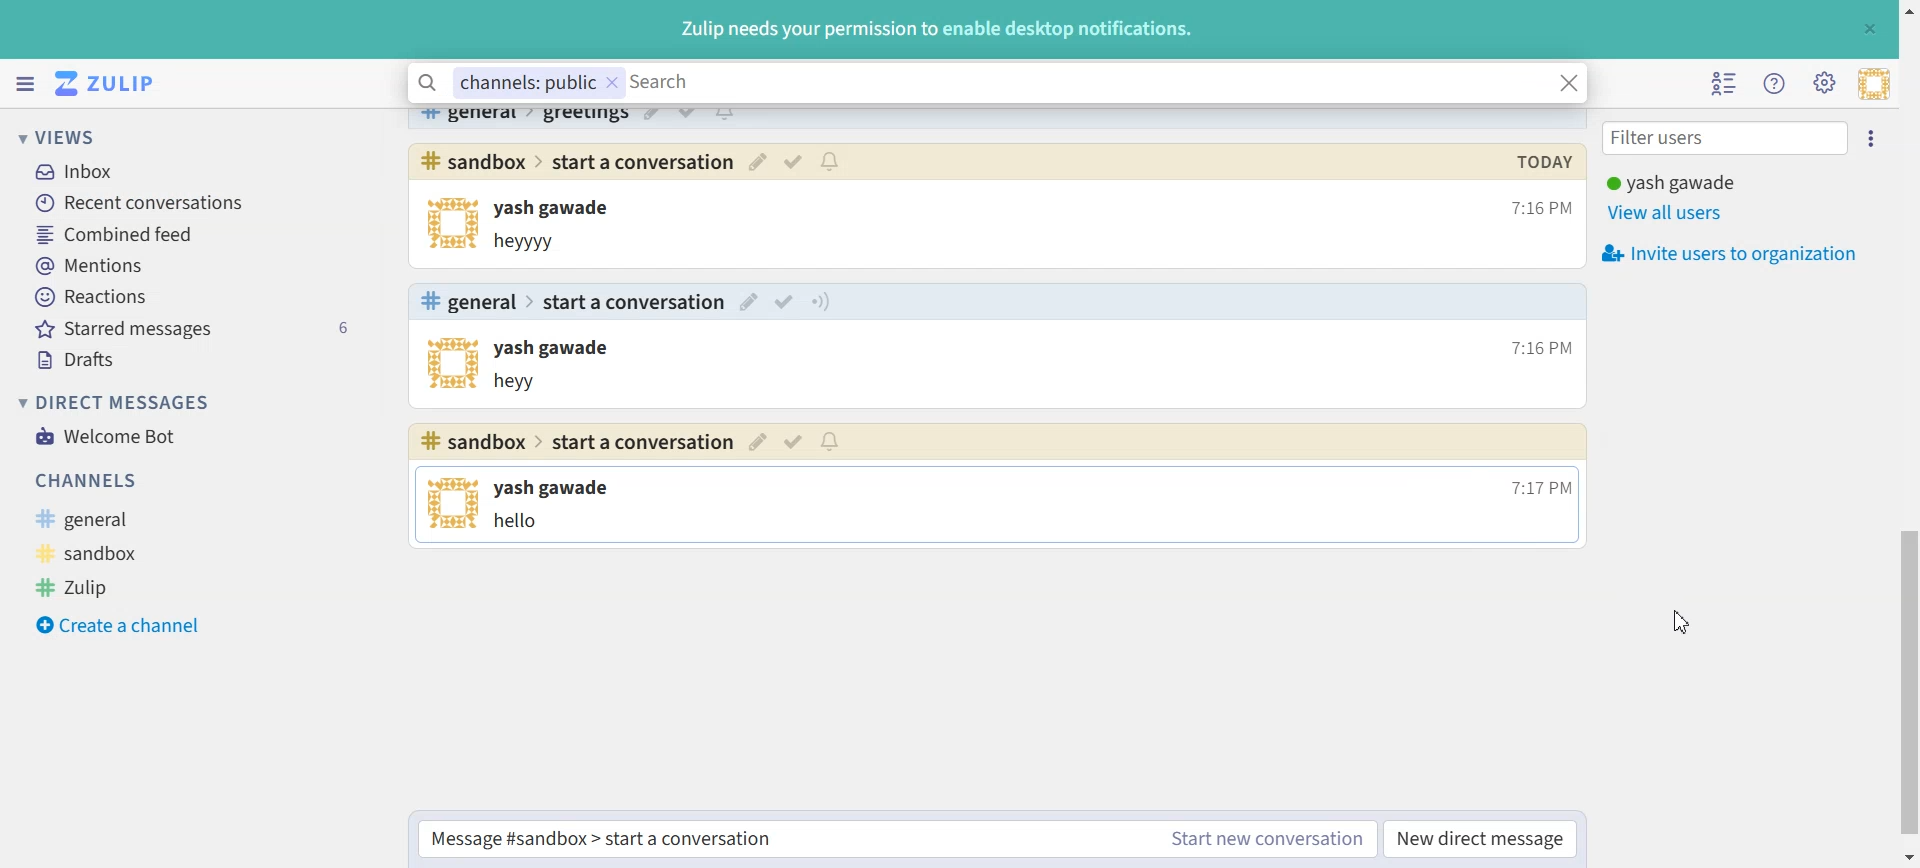  What do you see at coordinates (125, 518) in the screenshot?
I see `general` at bounding box center [125, 518].